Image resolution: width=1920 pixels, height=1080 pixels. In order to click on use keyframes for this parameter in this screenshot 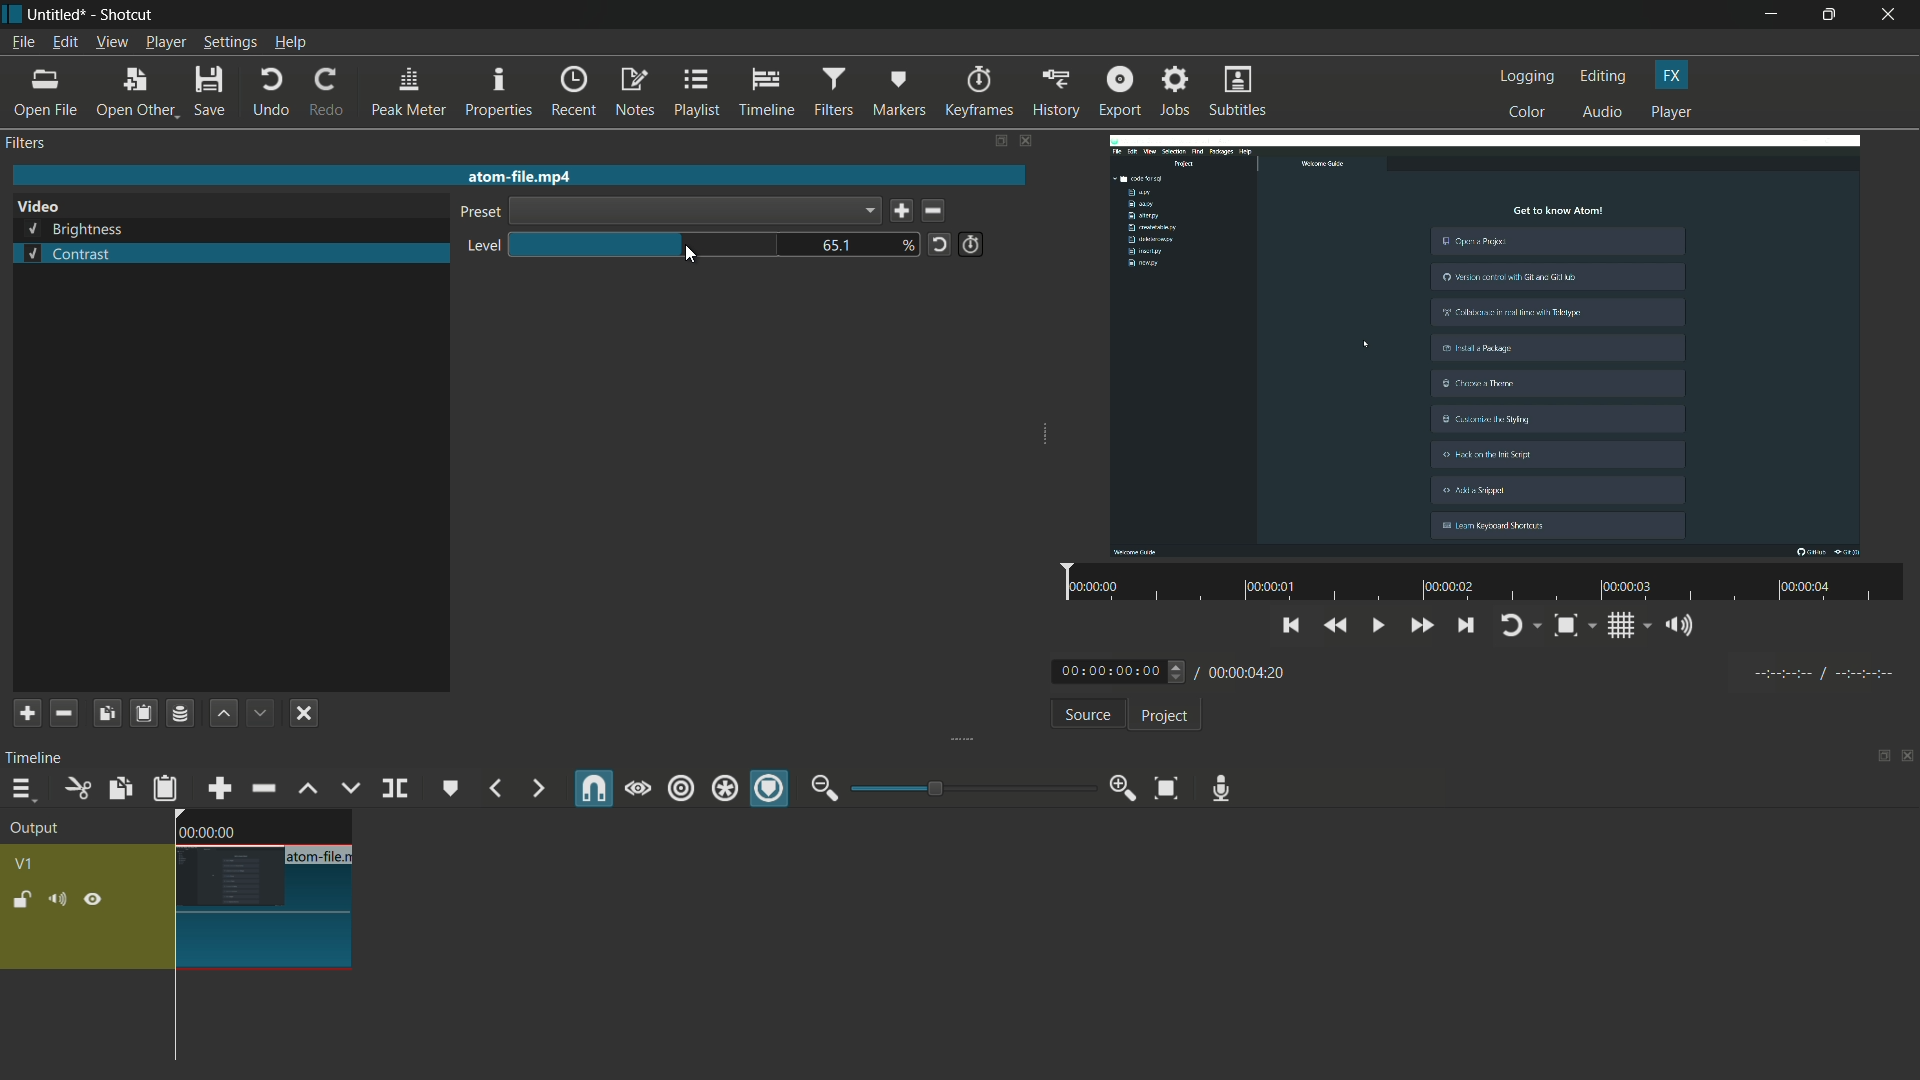, I will do `click(970, 244)`.